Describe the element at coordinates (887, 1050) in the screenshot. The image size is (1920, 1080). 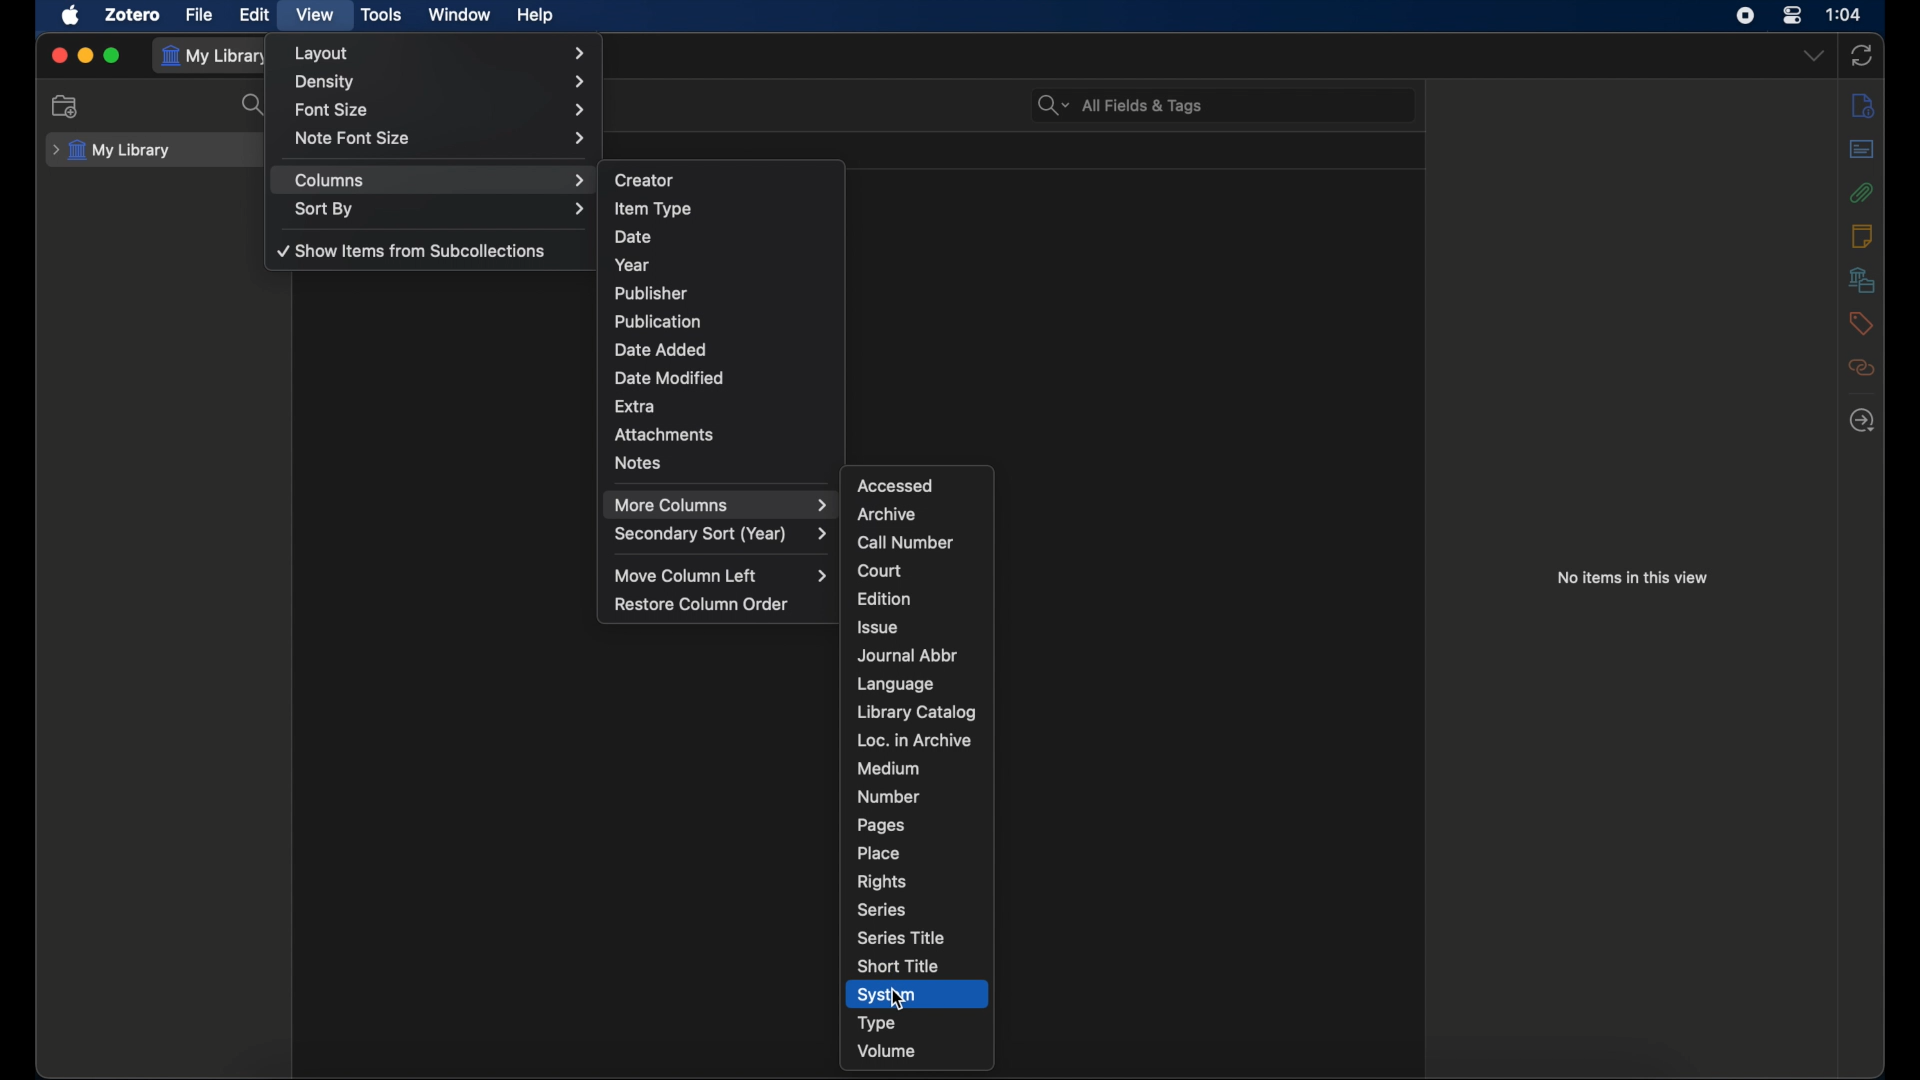
I see `volume` at that location.